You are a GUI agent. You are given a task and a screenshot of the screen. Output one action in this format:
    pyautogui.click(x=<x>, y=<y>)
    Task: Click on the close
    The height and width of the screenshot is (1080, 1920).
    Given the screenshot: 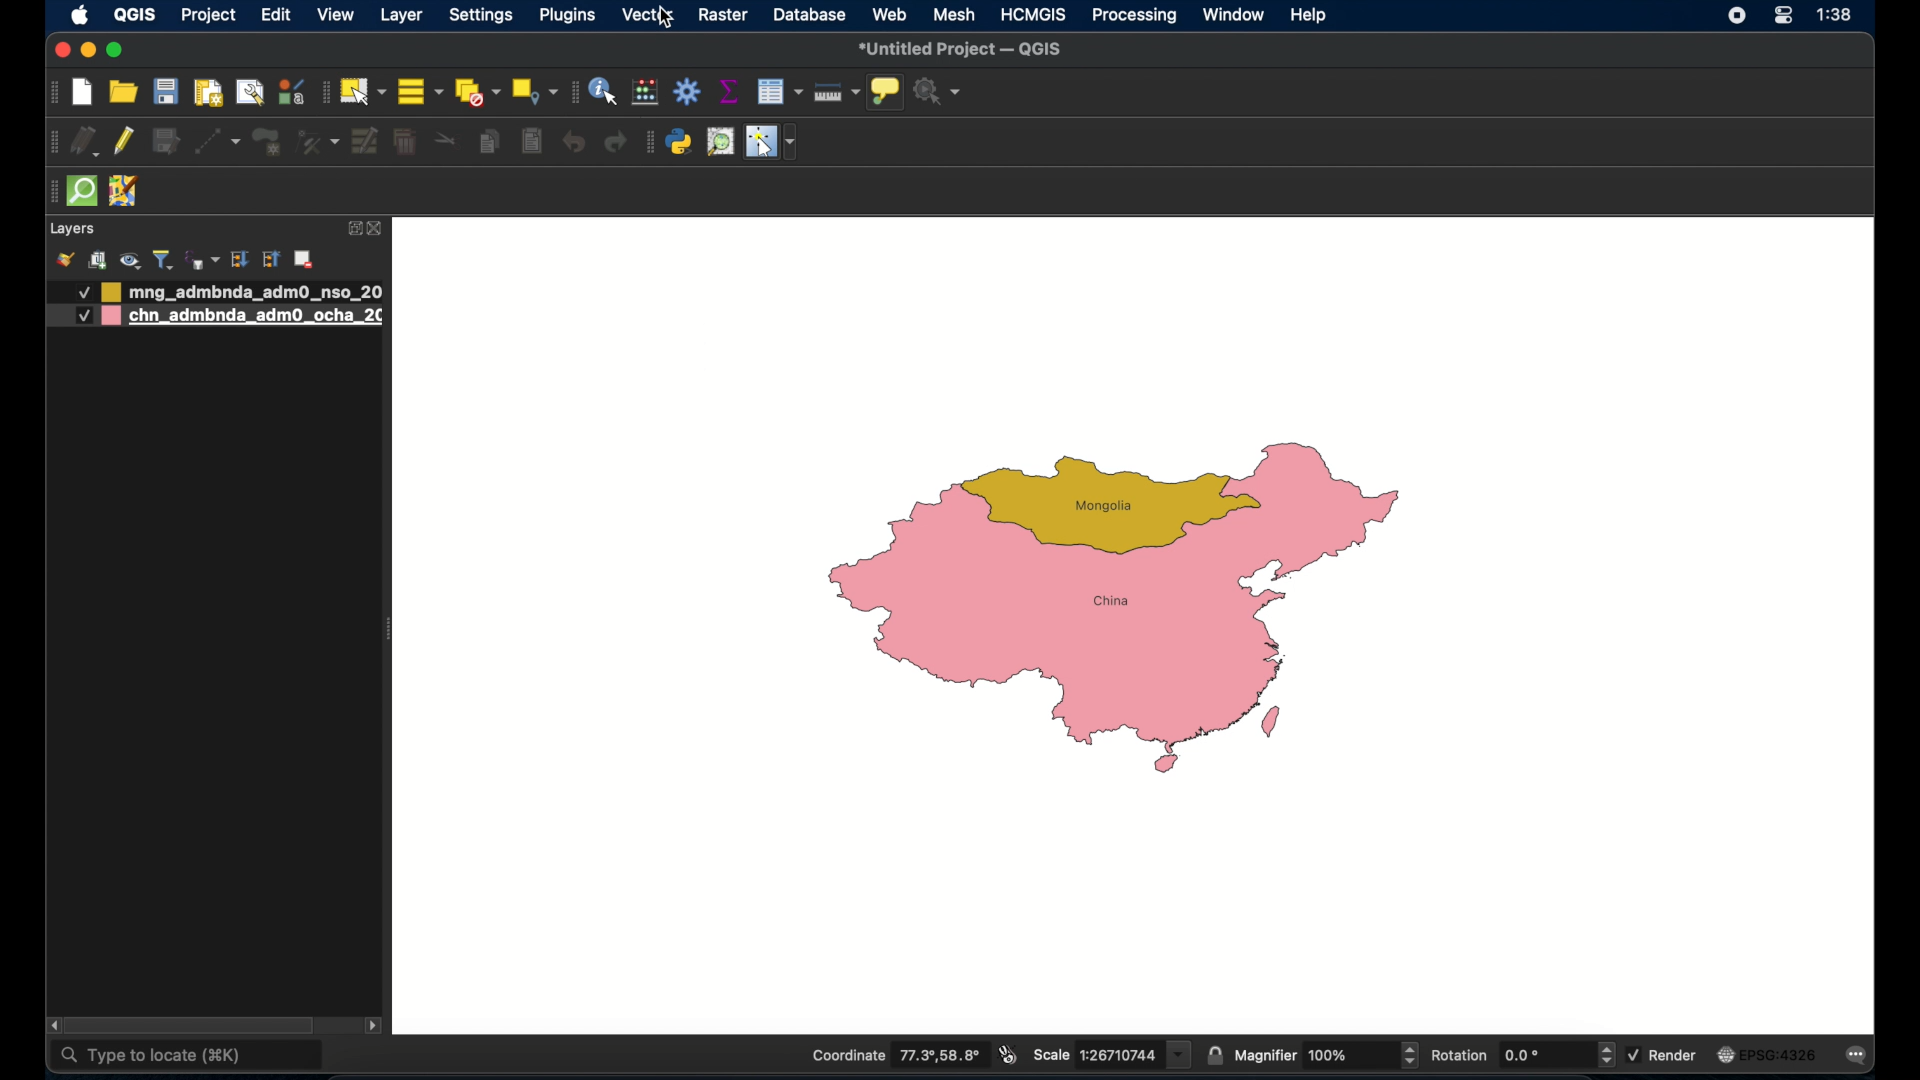 What is the action you would take?
    pyautogui.click(x=380, y=230)
    